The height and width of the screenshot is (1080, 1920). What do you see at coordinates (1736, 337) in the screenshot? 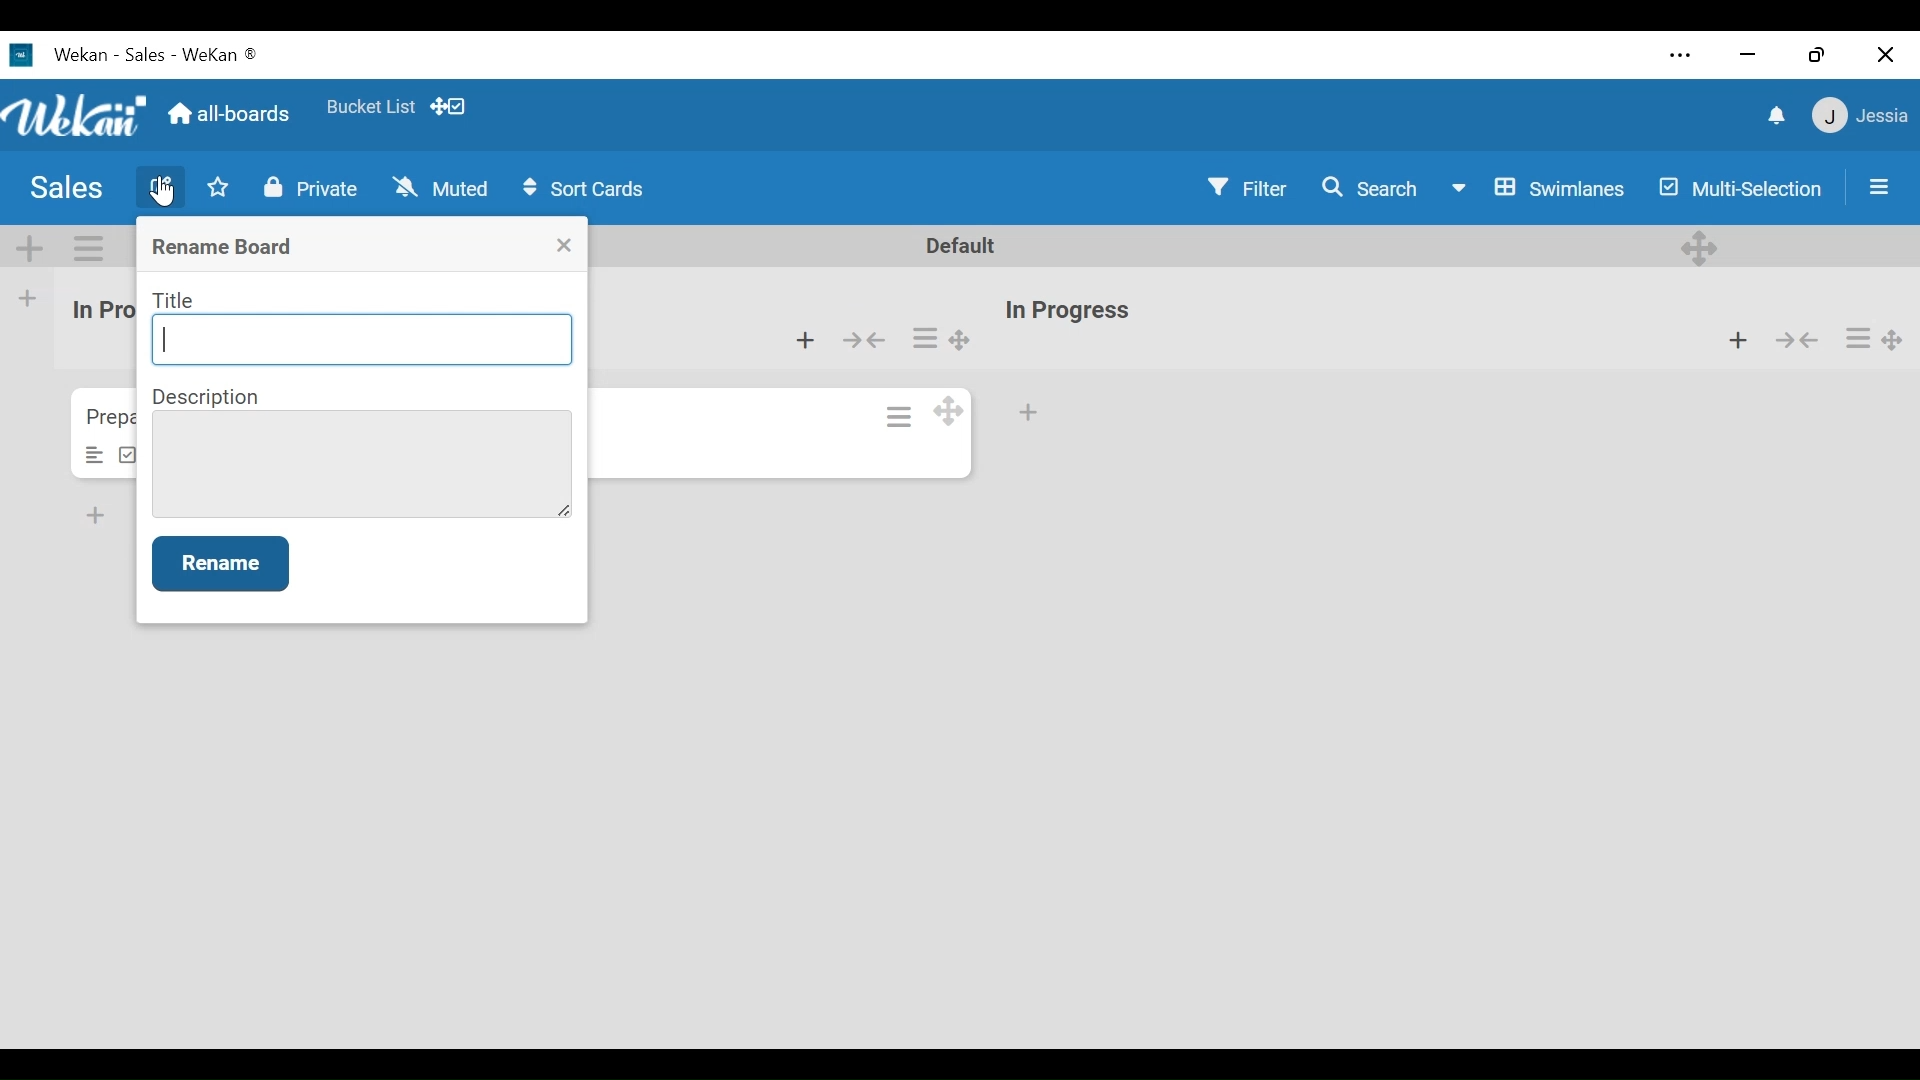
I see `Add card to the top of the list` at bounding box center [1736, 337].